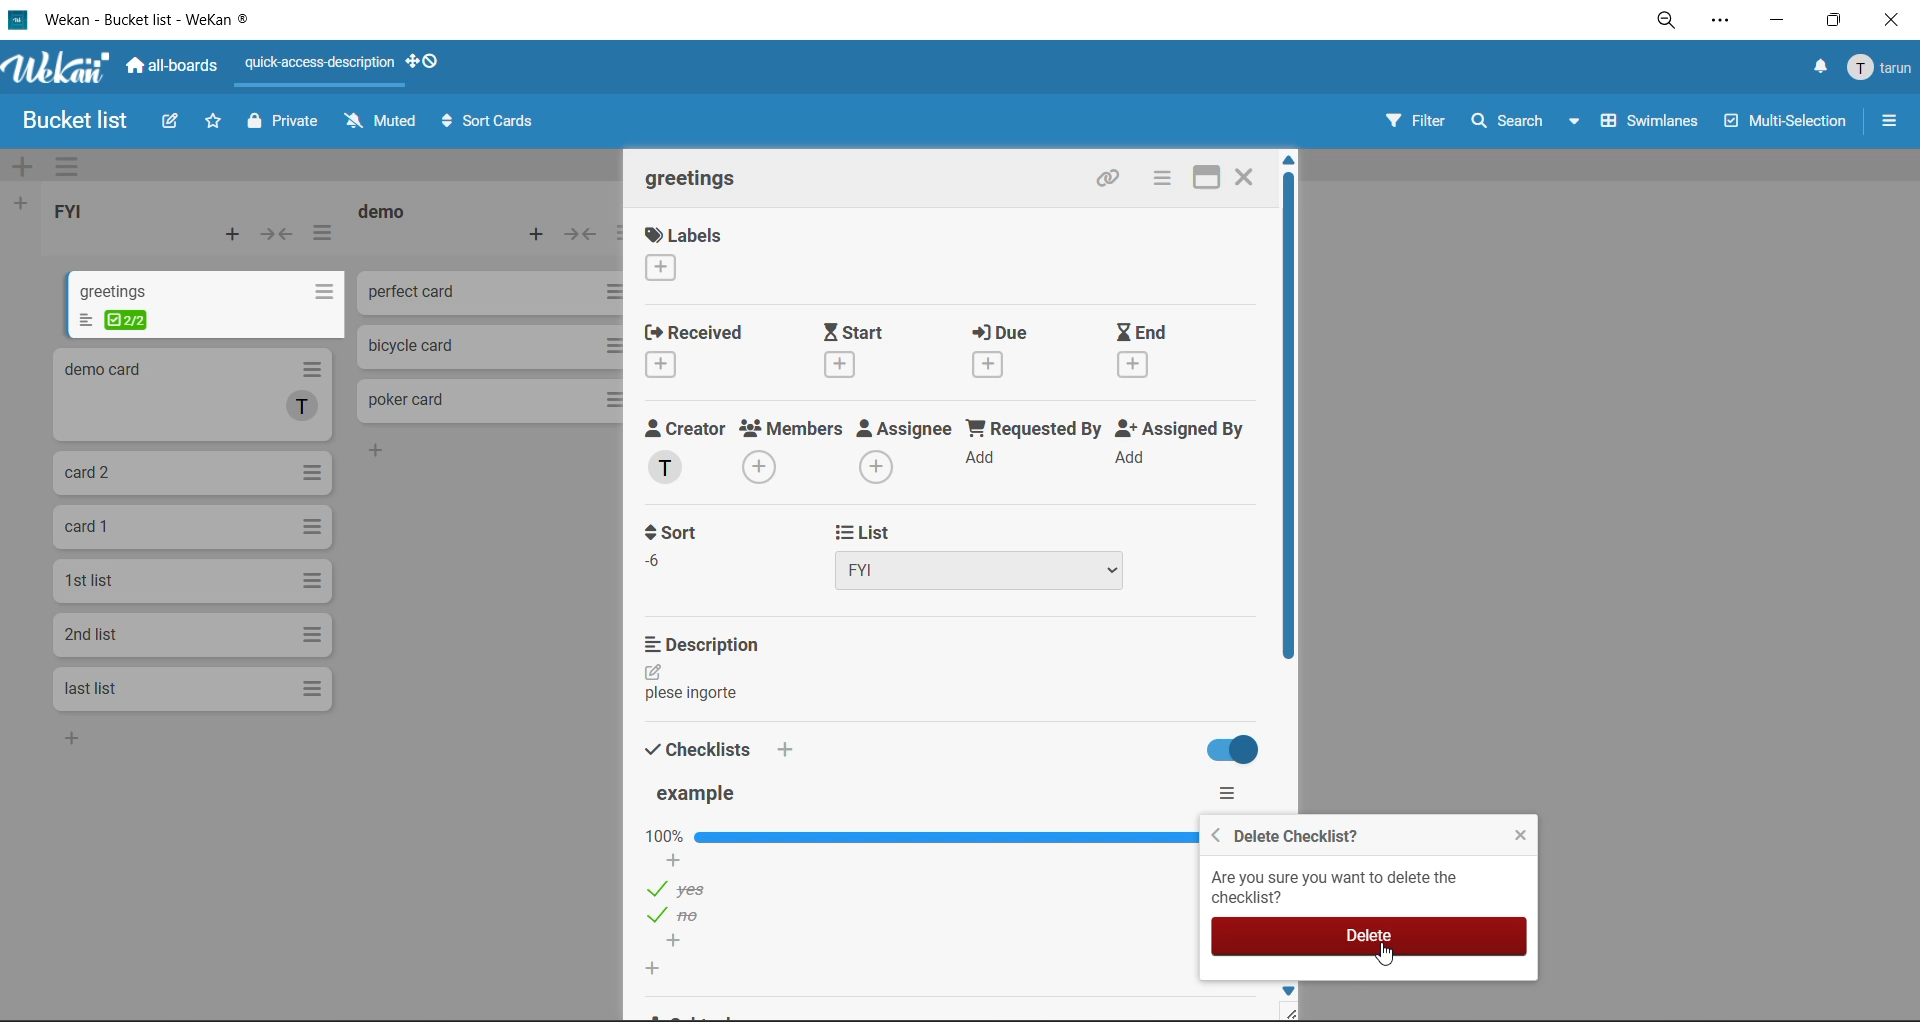  What do you see at coordinates (678, 943) in the screenshot?
I see `add checklist options` at bounding box center [678, 943].